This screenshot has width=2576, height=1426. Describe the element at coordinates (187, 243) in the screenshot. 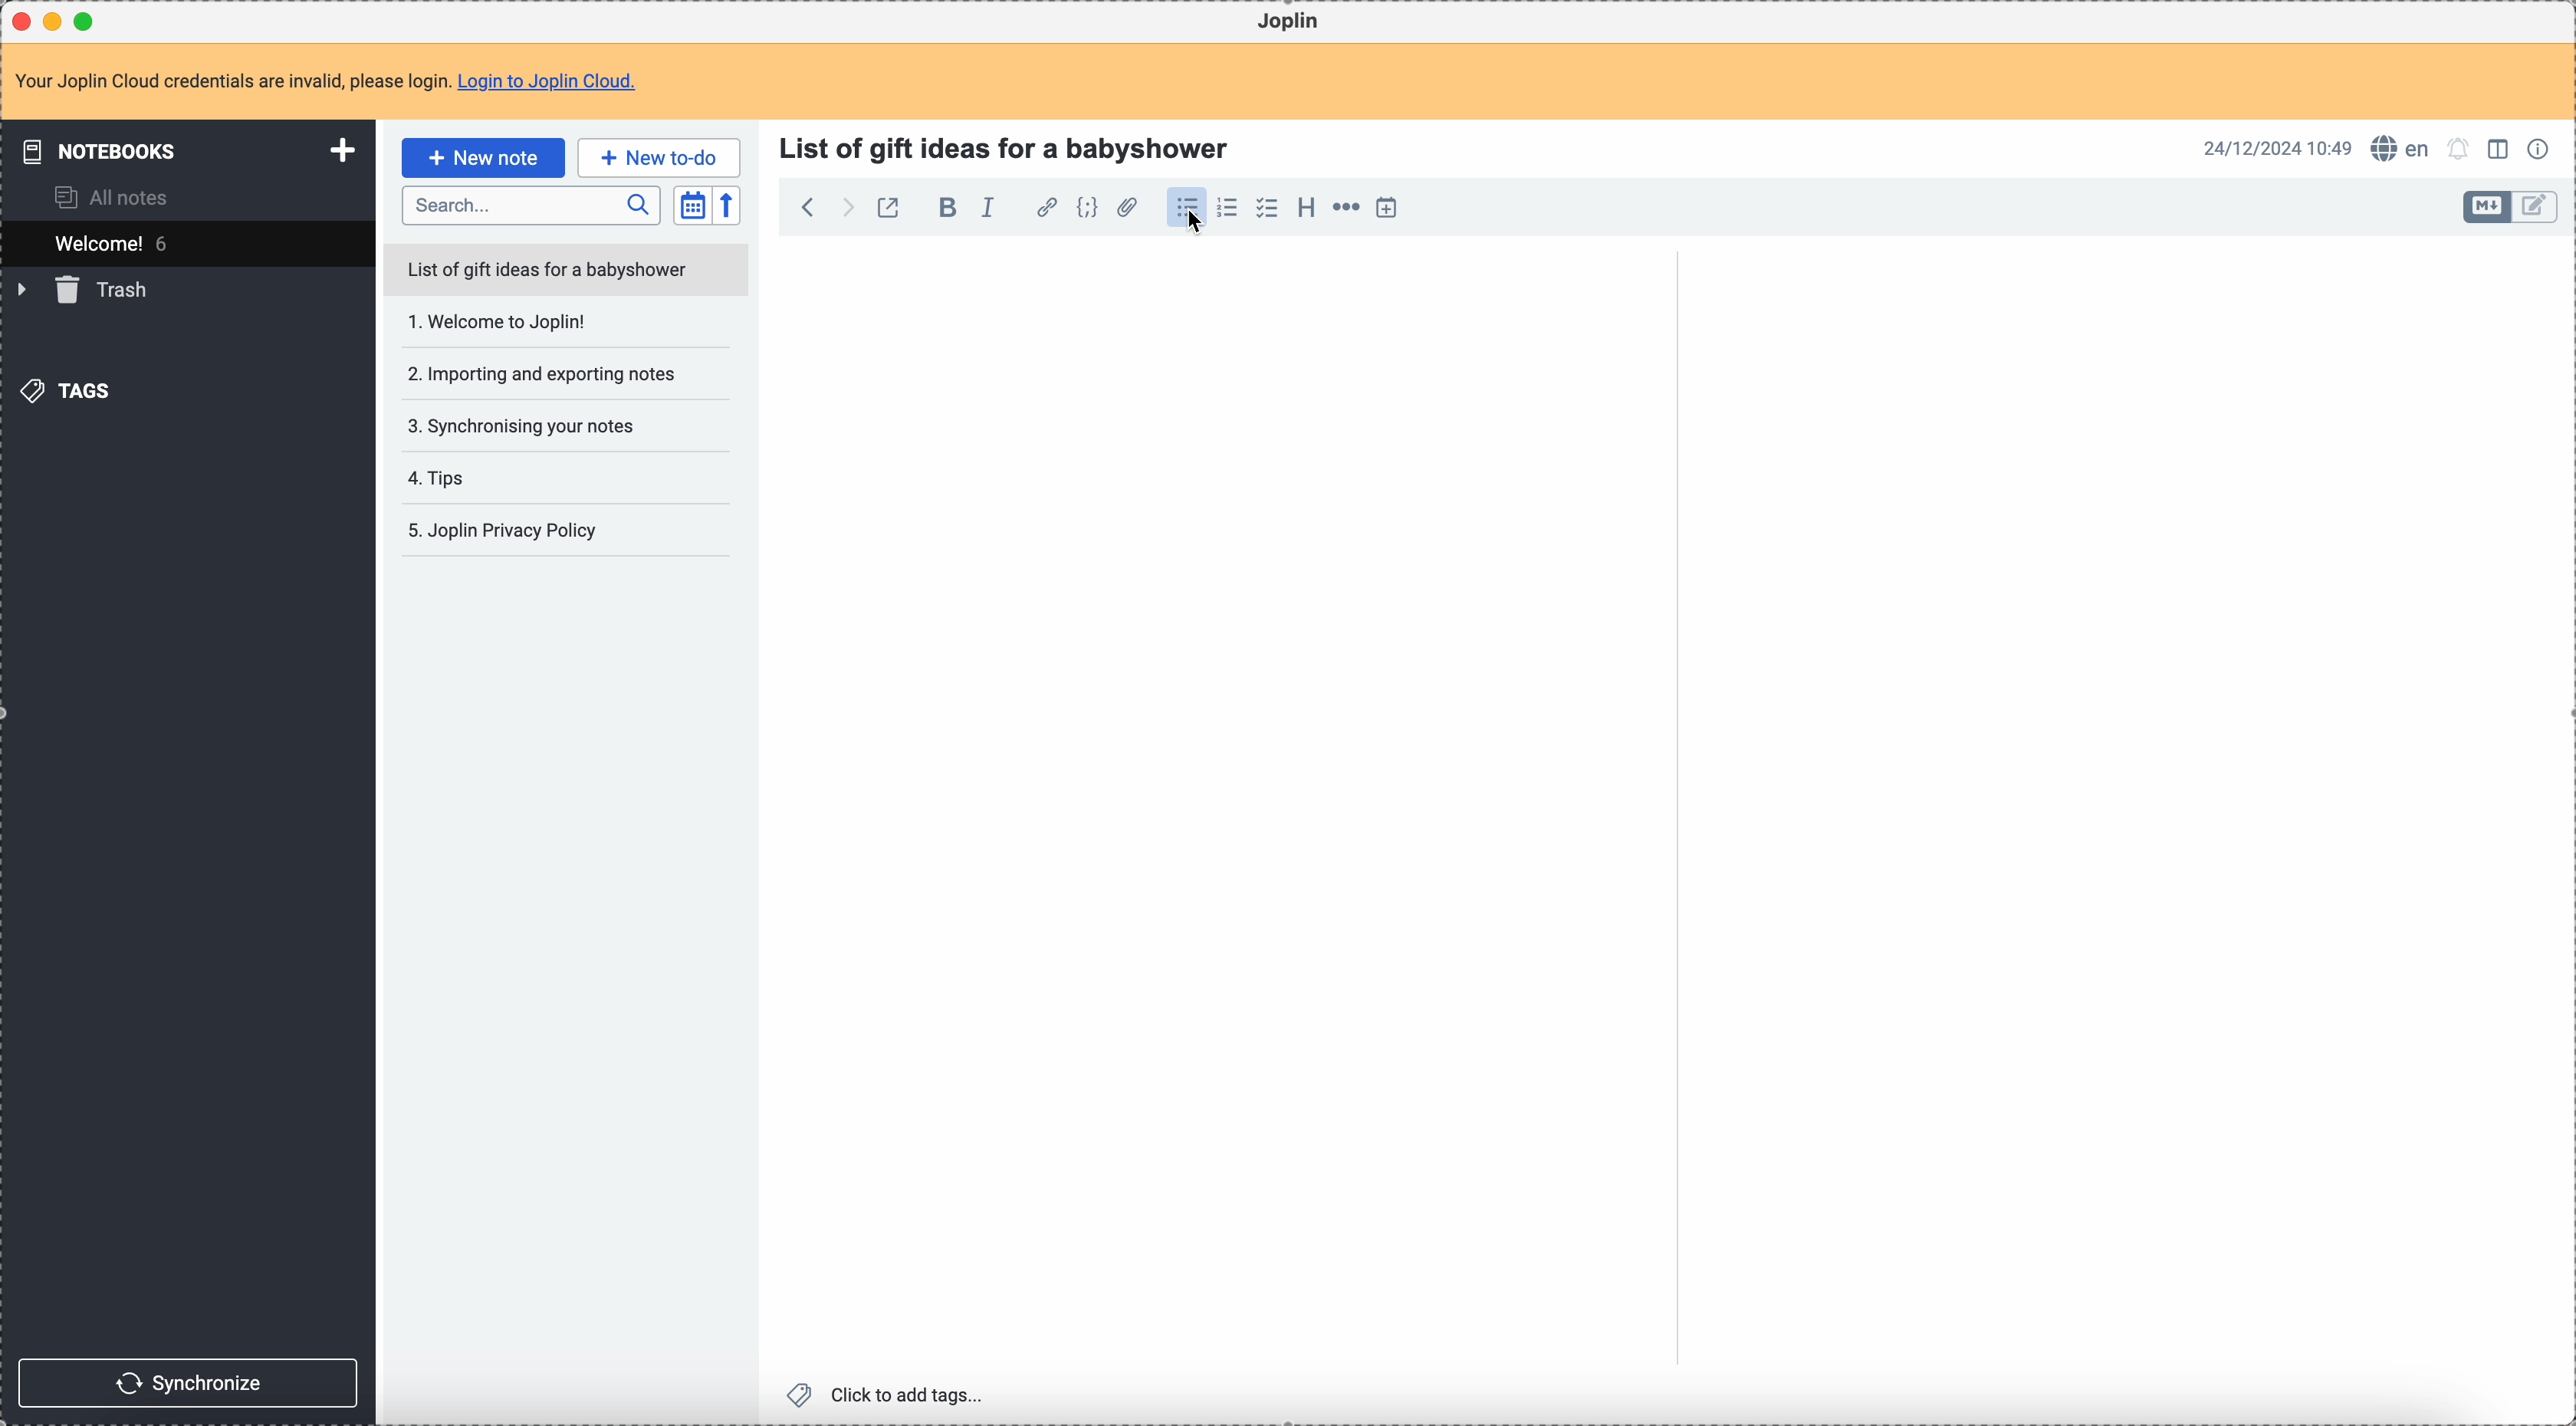

I see `welcome` at that location.